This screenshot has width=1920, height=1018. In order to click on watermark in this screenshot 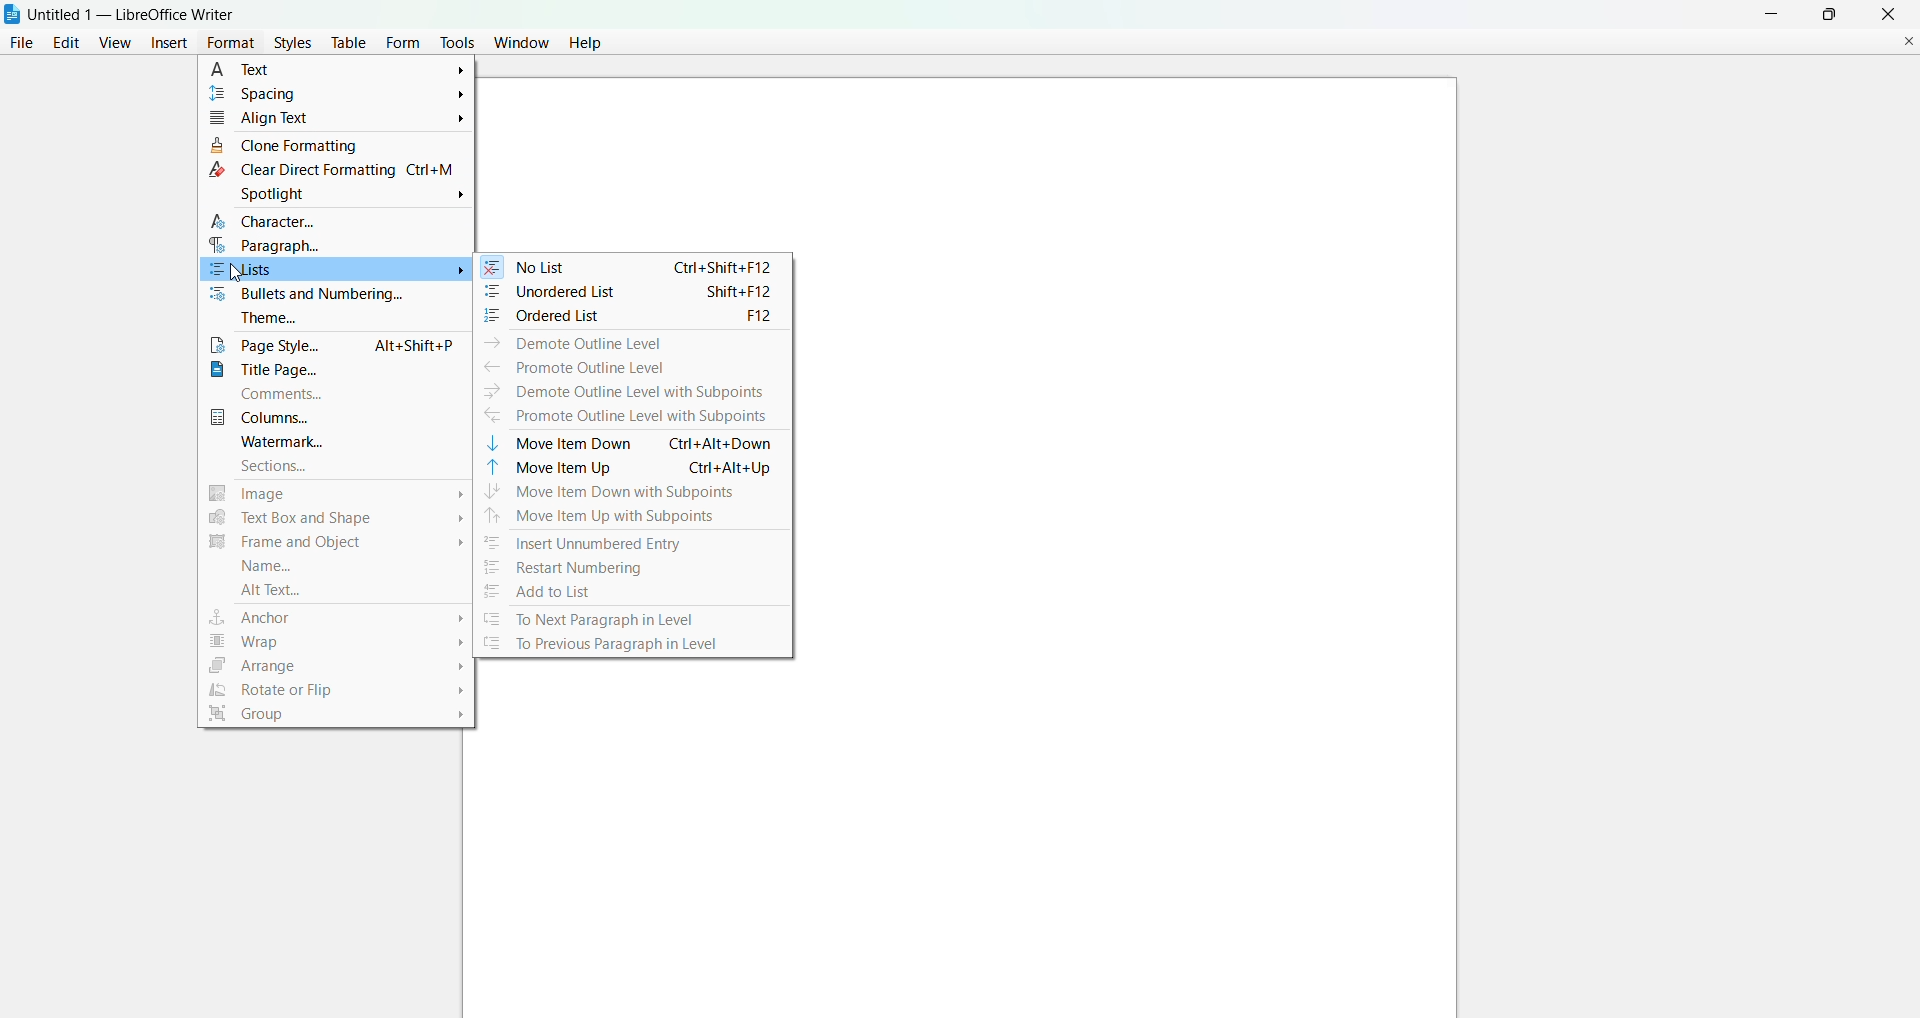, I will do `click(276, 445)`.